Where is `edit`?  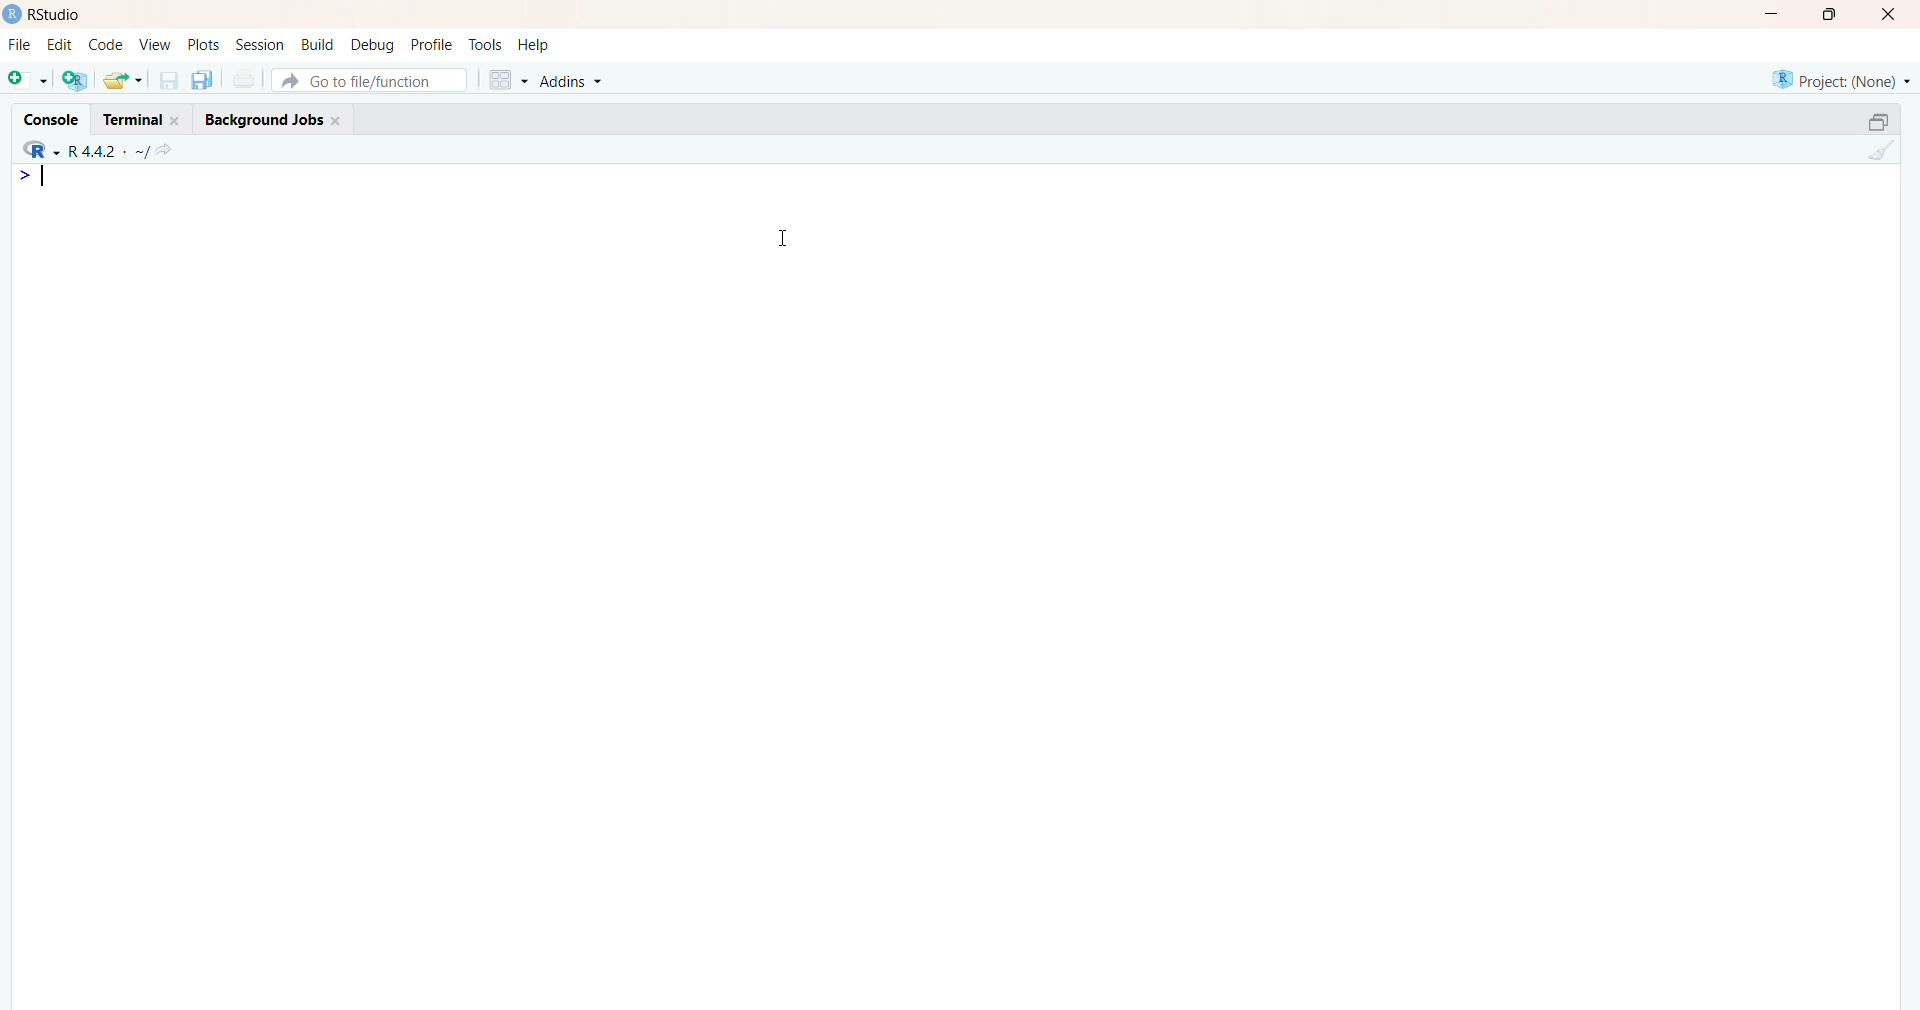
edit is located at coordinates (61, 44).